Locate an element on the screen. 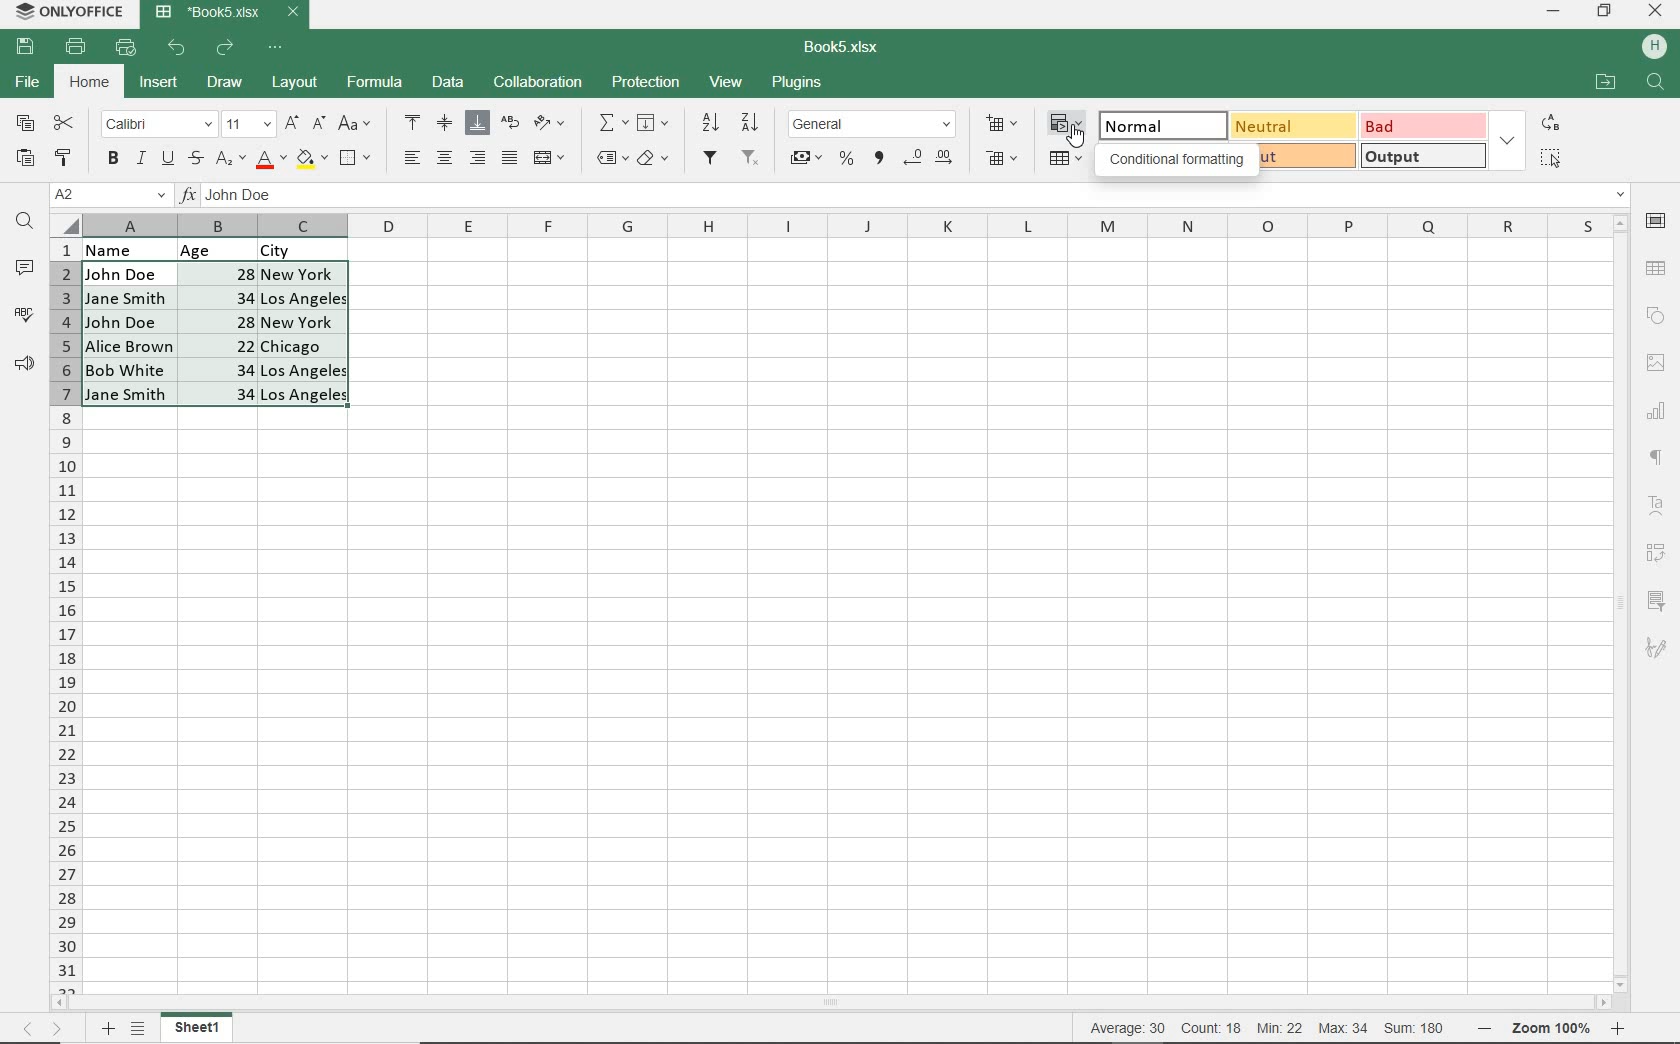 This screenshot has height=1044, width=1680. SAVE is located at coordinates (28, 45).